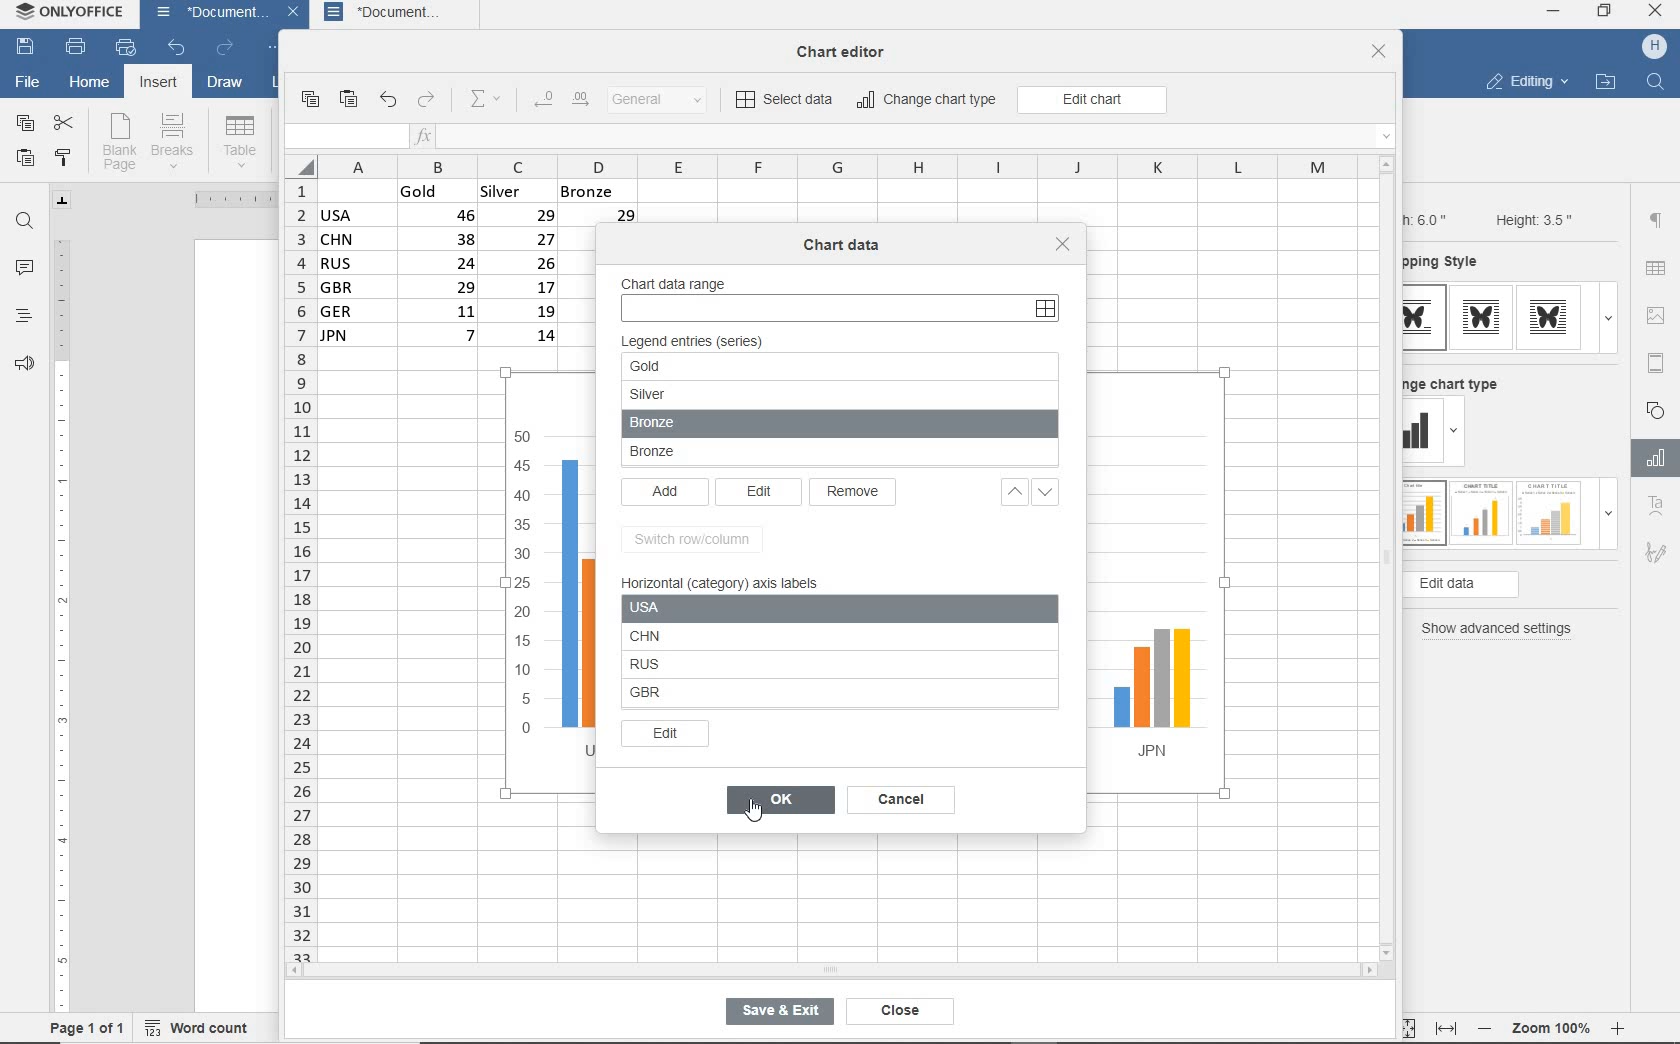 Image resolution: width=1680 pixels, height=1044 pixels. What do you see at coordinates (225, 199) in the screenshot?
I see `ruler` at bounding box center [225, 199].